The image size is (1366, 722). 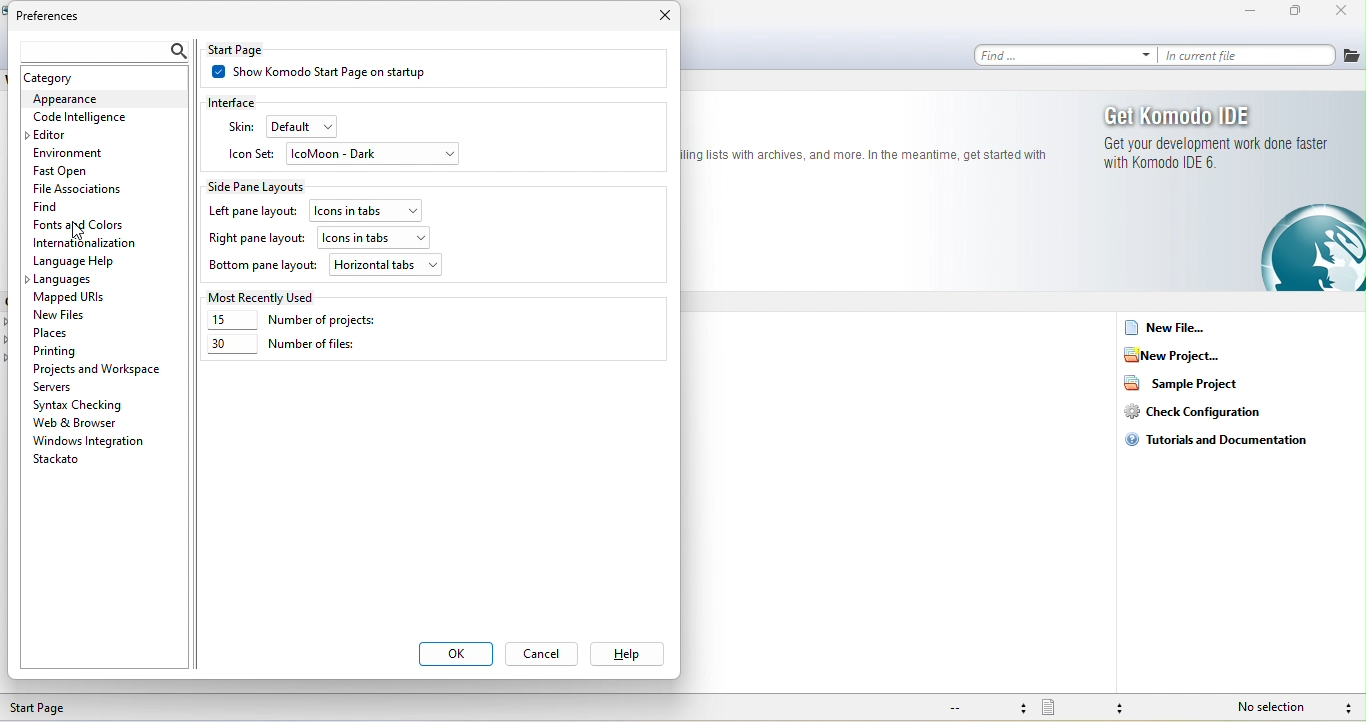 I want to click on help, so click(x=631, y=655).